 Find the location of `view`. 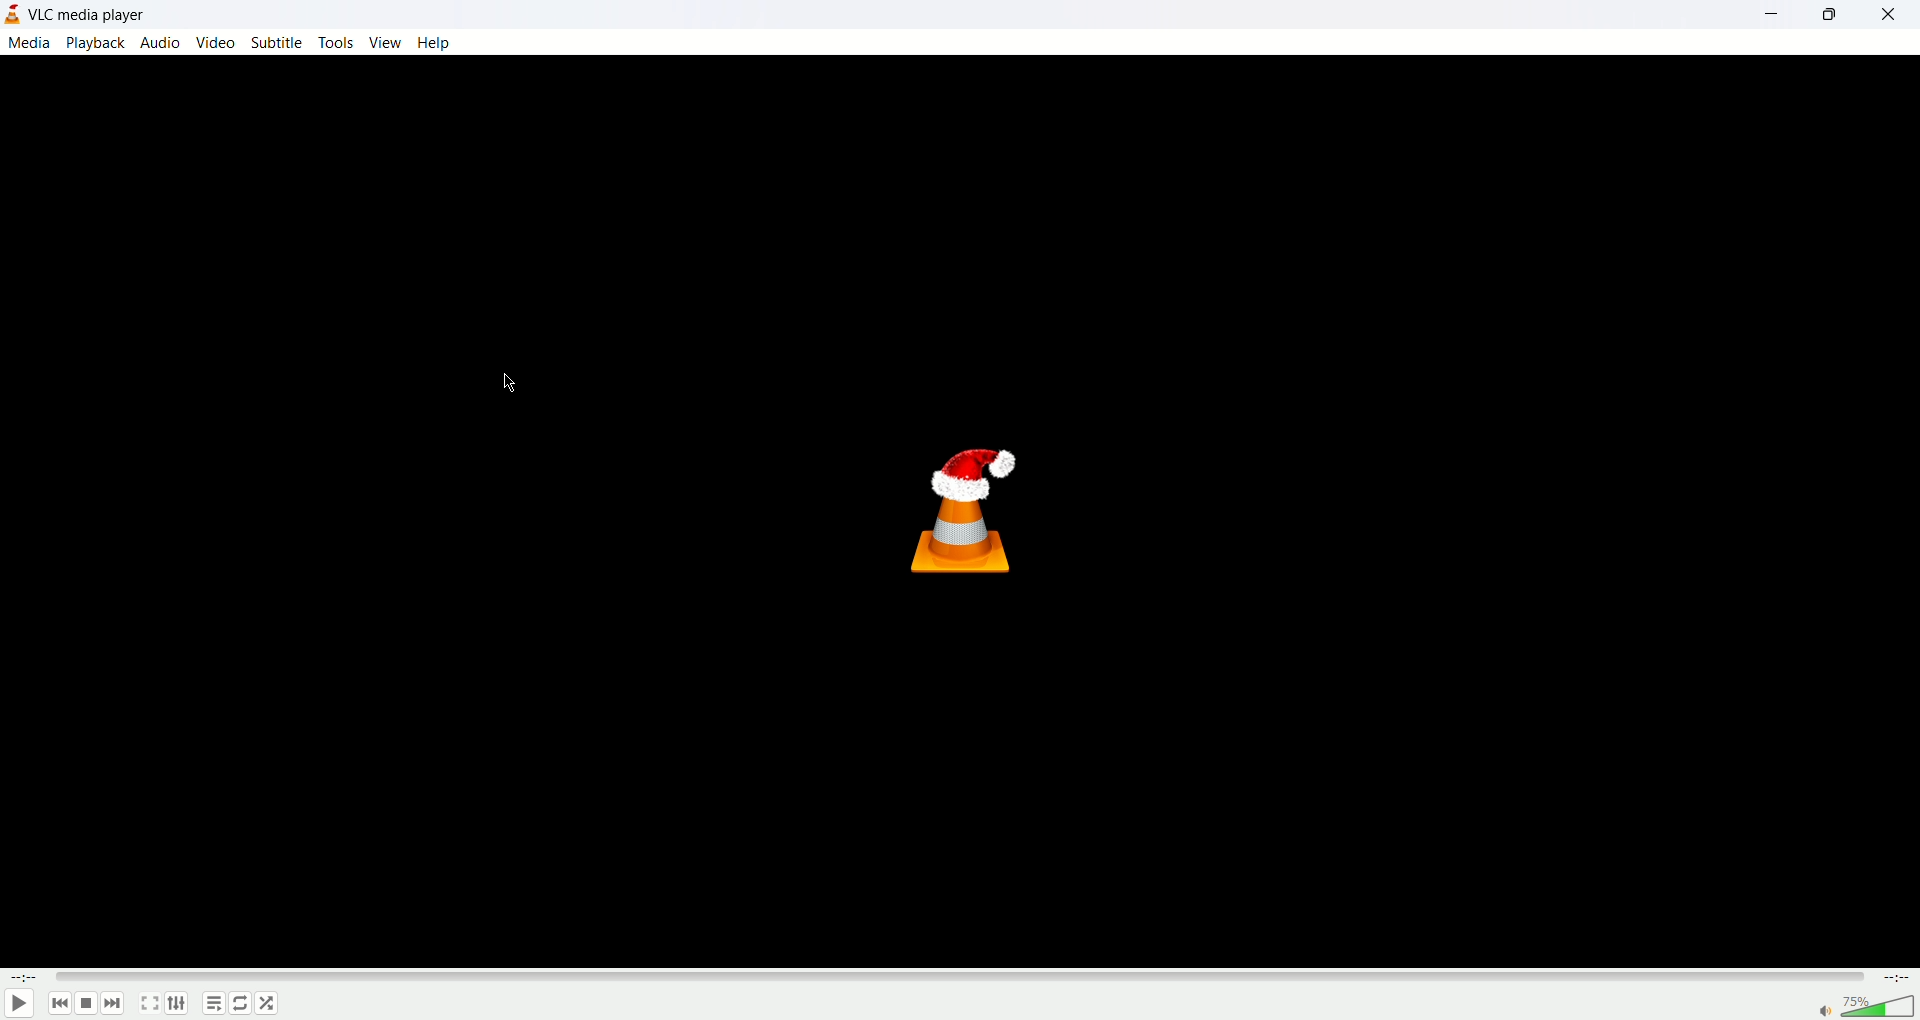

view is located at coordinates (383, 41).